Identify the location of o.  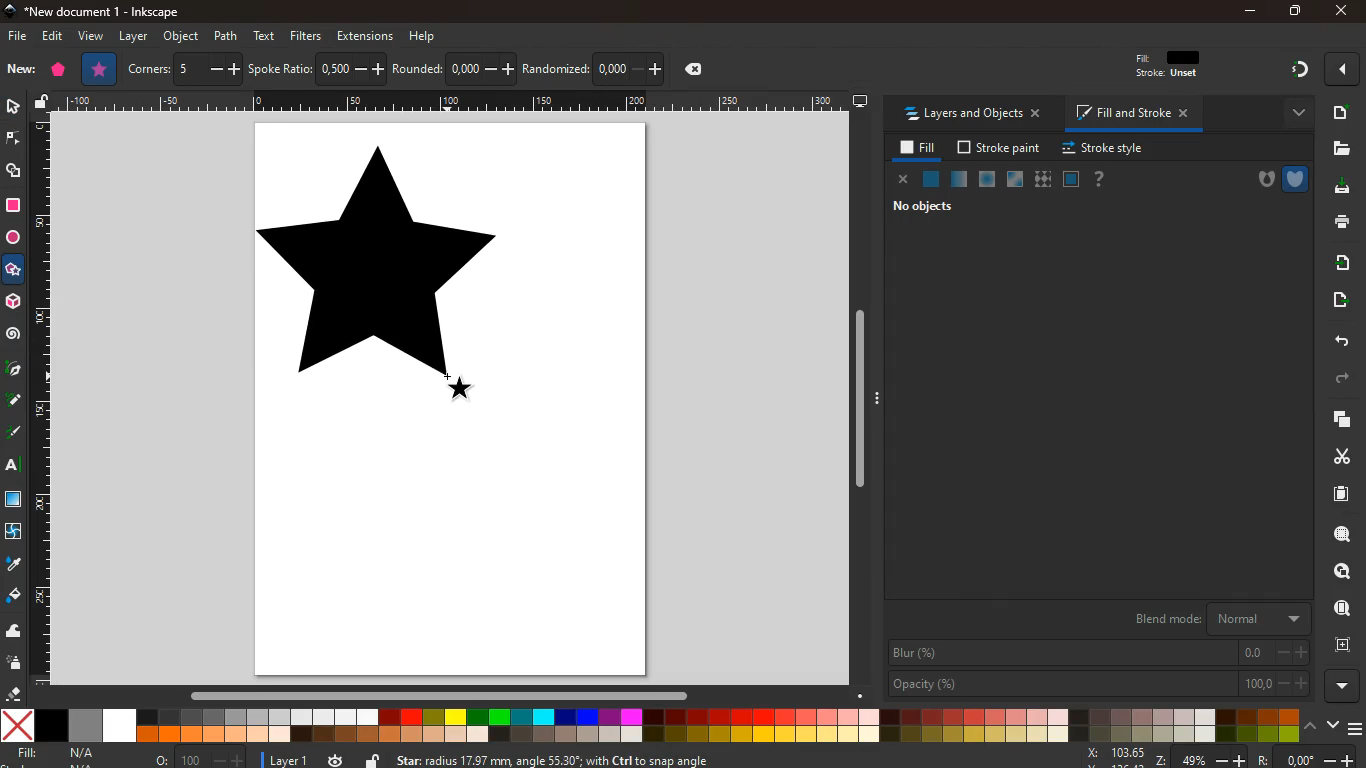
(201, 759).